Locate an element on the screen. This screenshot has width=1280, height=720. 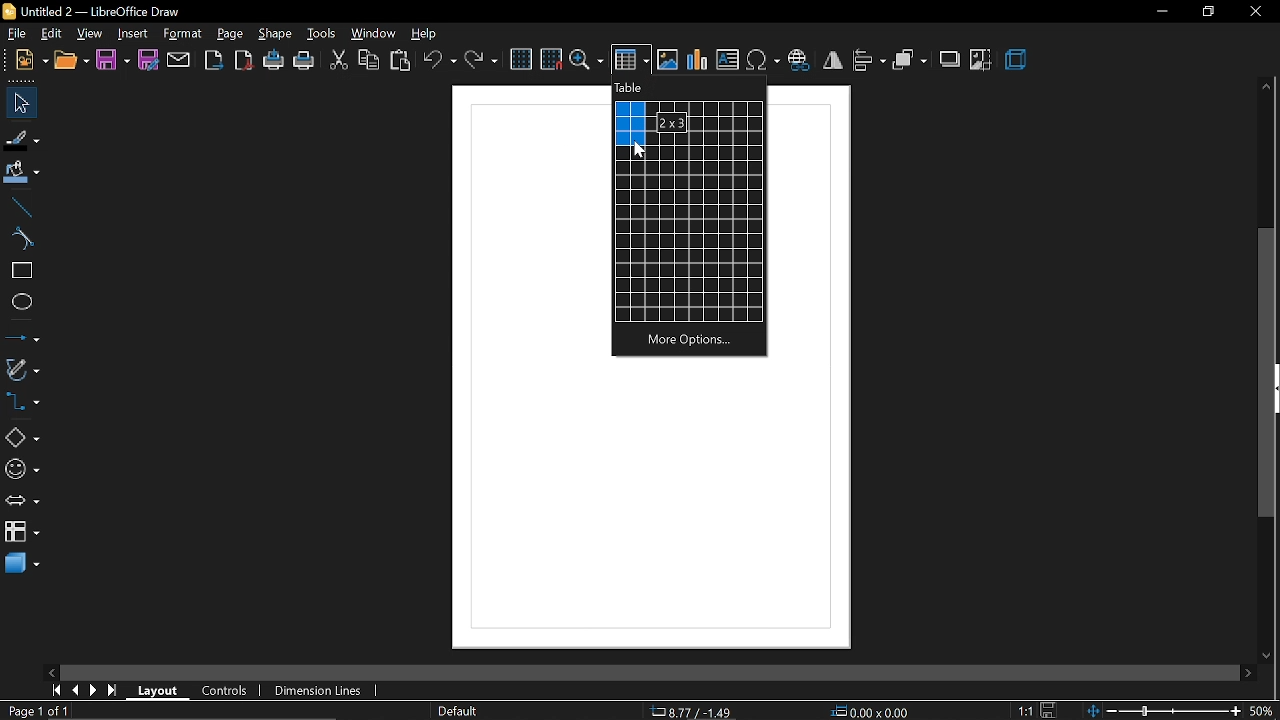
ellipse is located at coordinates (18, 302).